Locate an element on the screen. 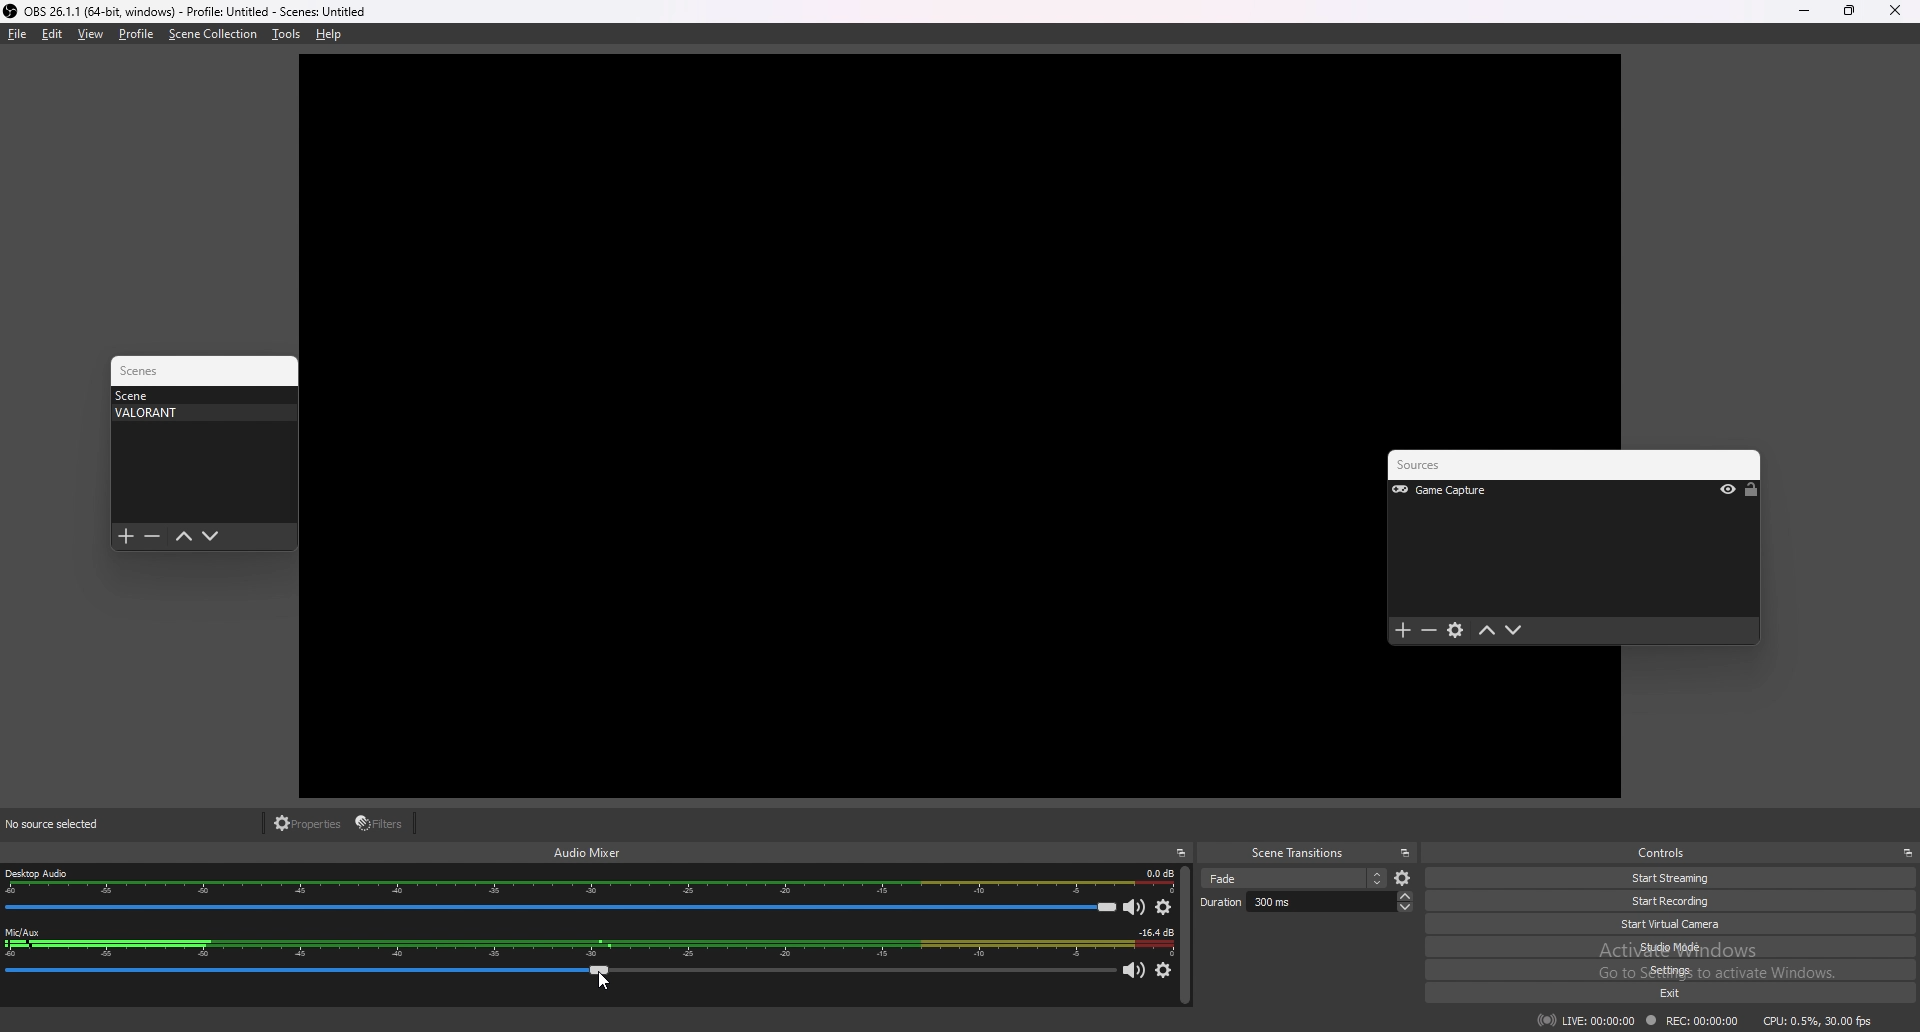 This screenshot has width=1920, height=1032. tools is located at coordinates (286, 34).